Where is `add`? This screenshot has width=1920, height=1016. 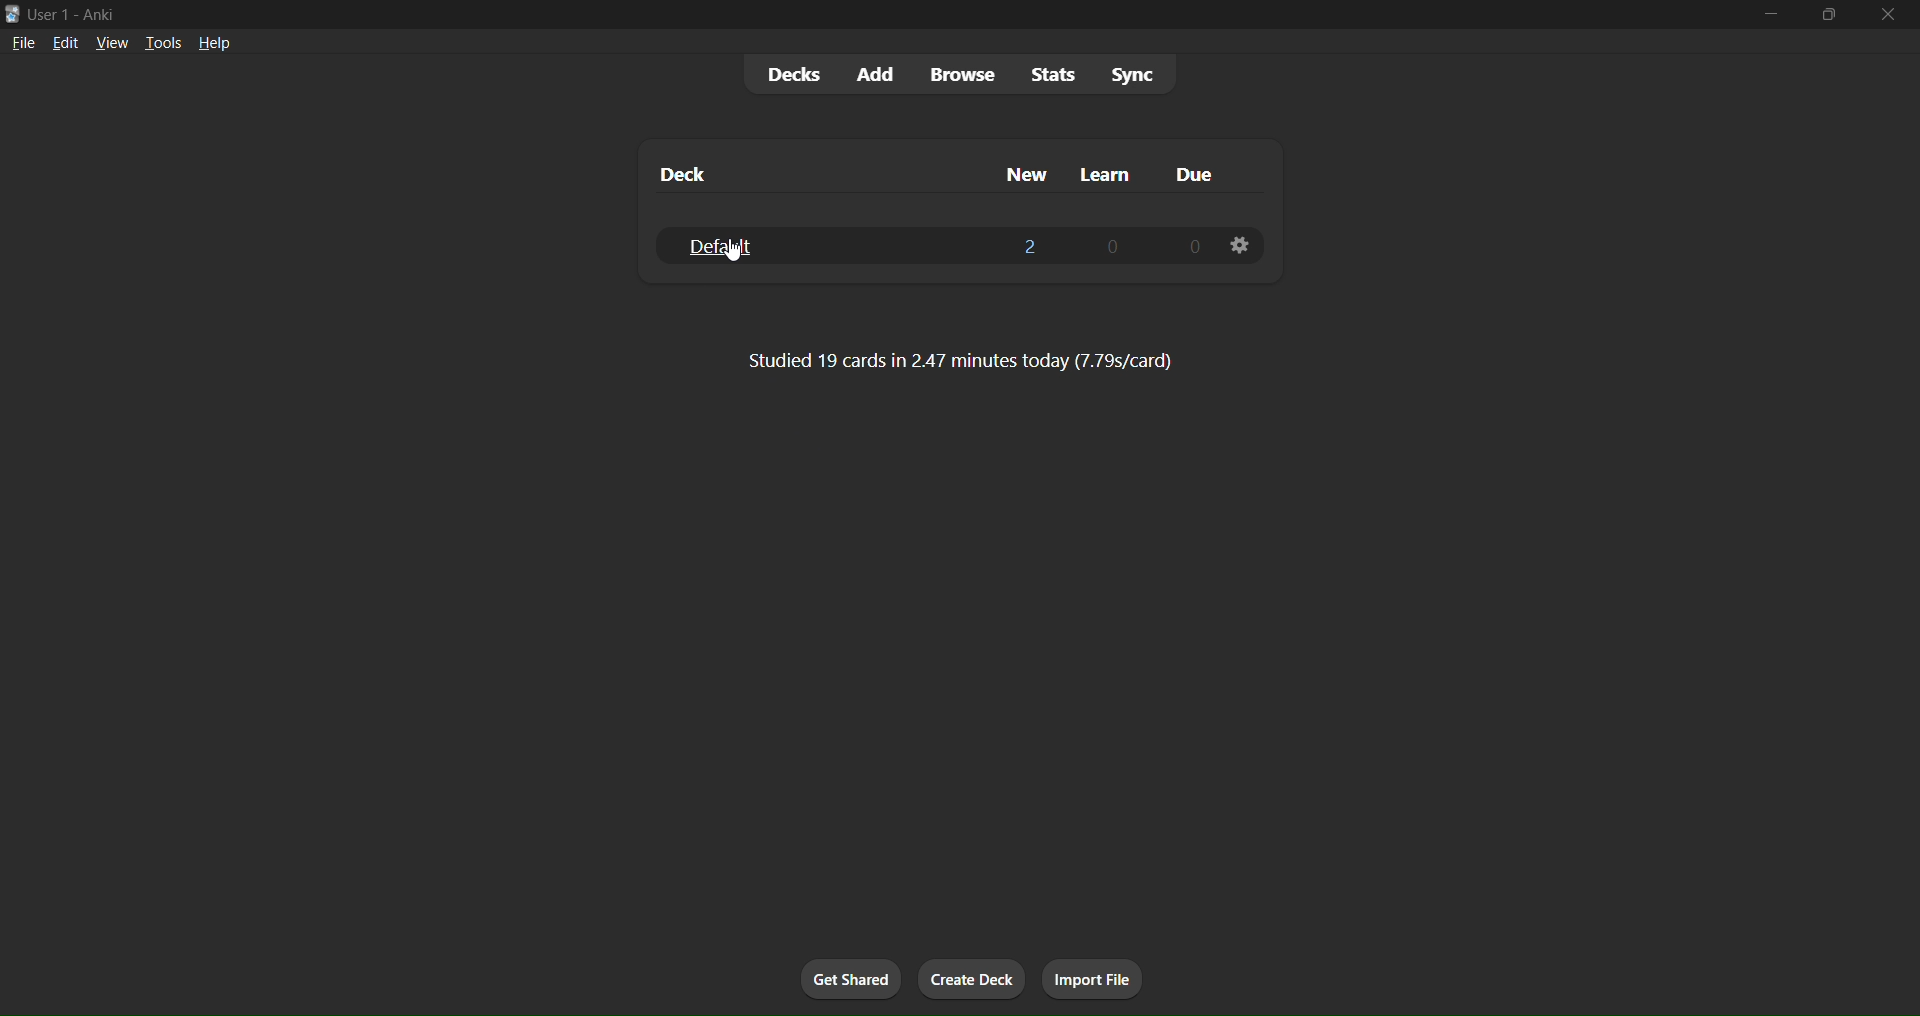
add is located at coordinates (878, 71).